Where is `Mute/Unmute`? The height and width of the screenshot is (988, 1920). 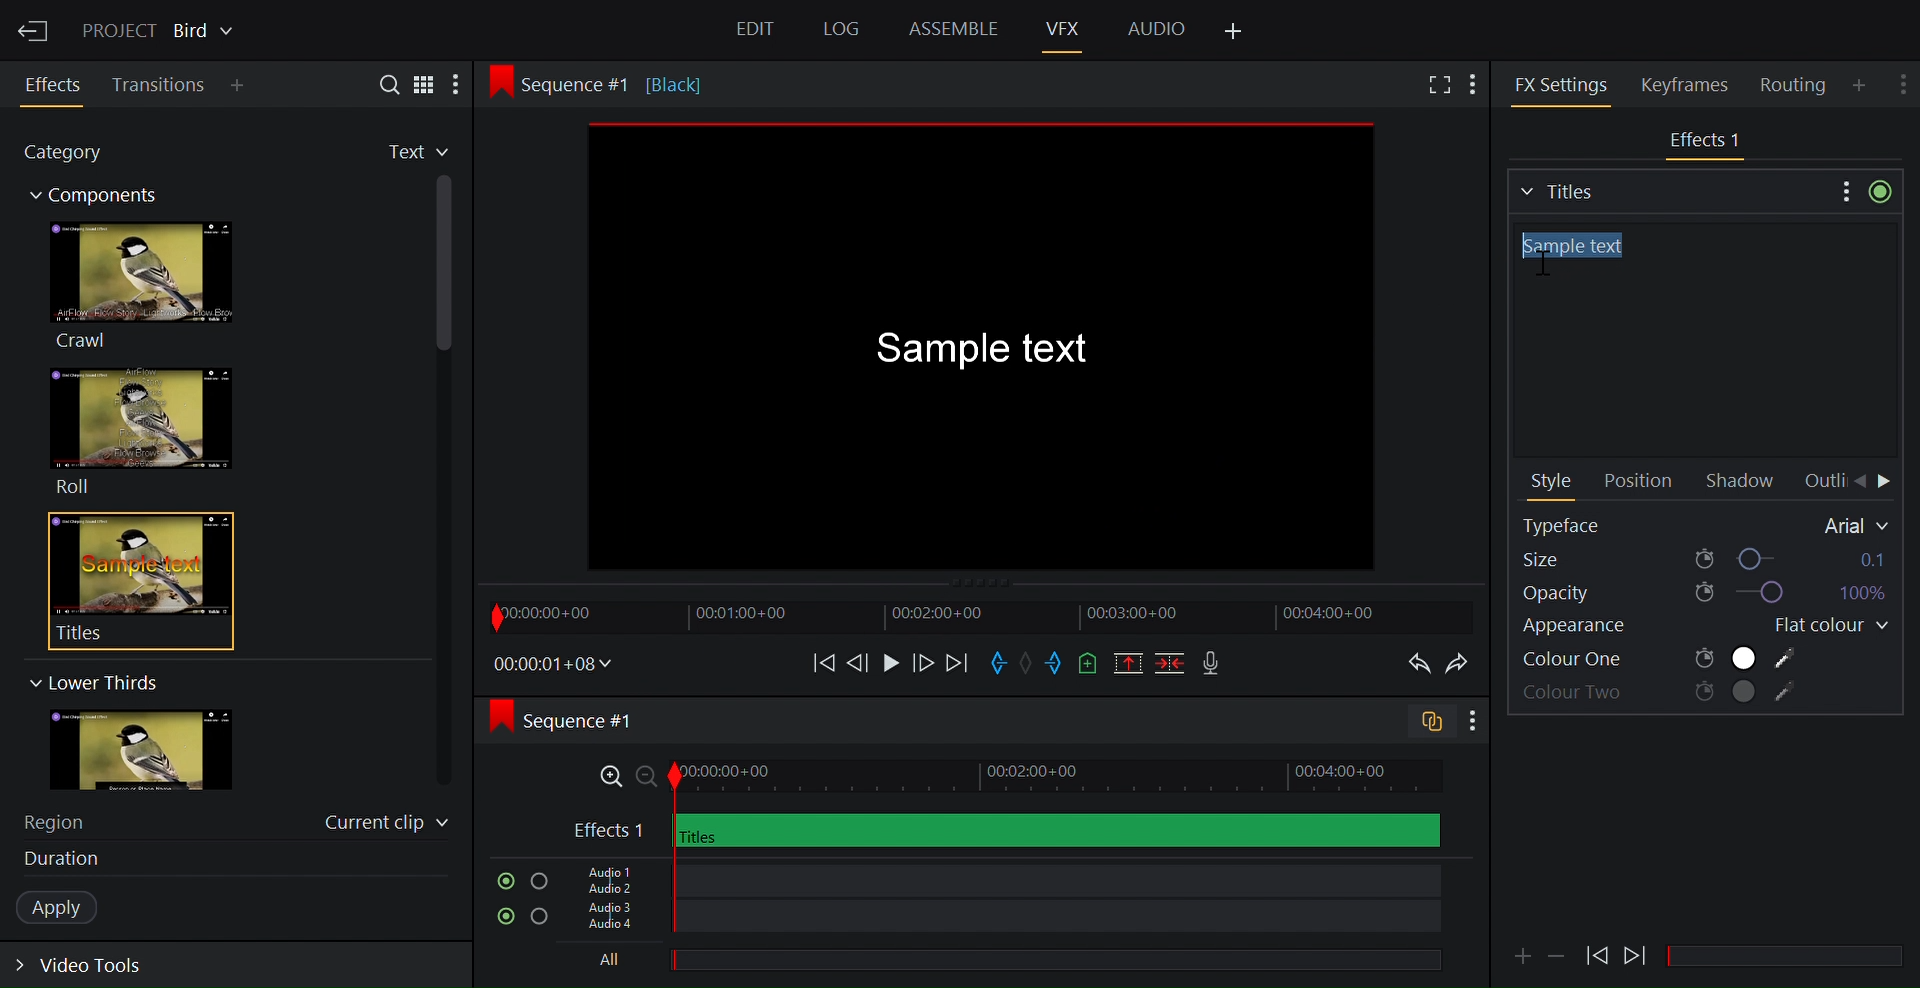
Mute/Unmute is located at coordinates (501, 917).